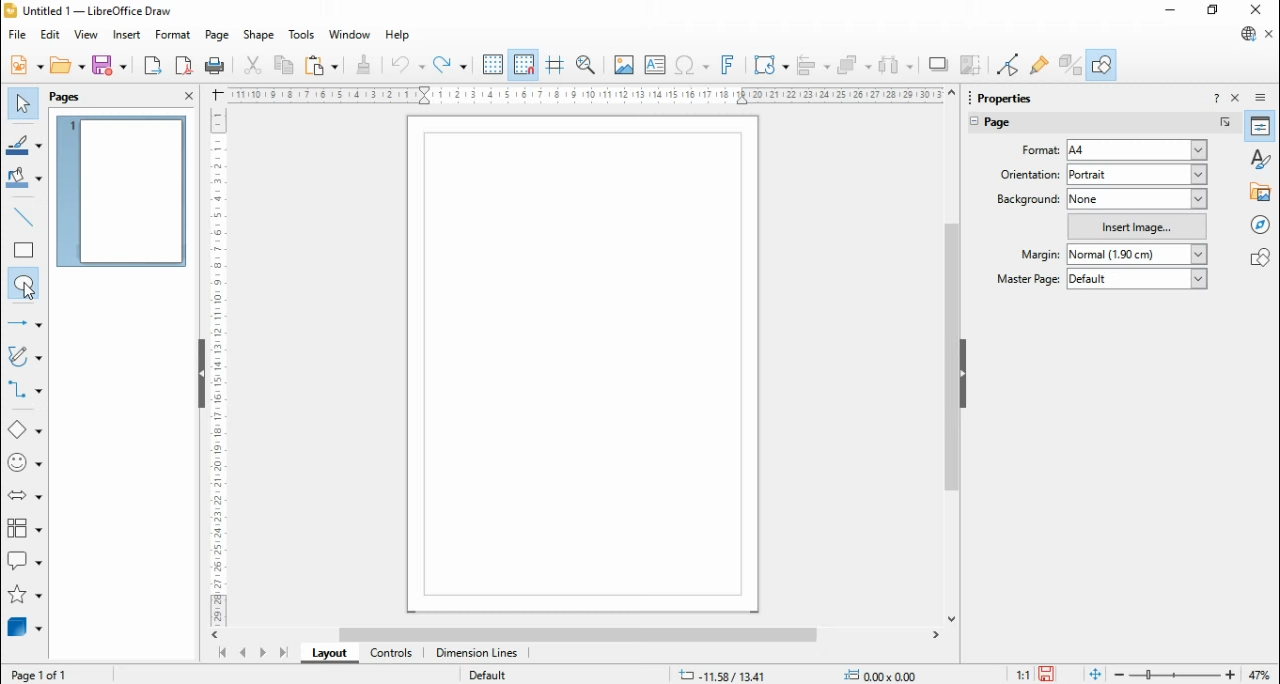 The height and width of the screenshot is (684, 1280). Describe the element at coordinates (364, 64) in the screenshot. I see `clone formatting` at that location.